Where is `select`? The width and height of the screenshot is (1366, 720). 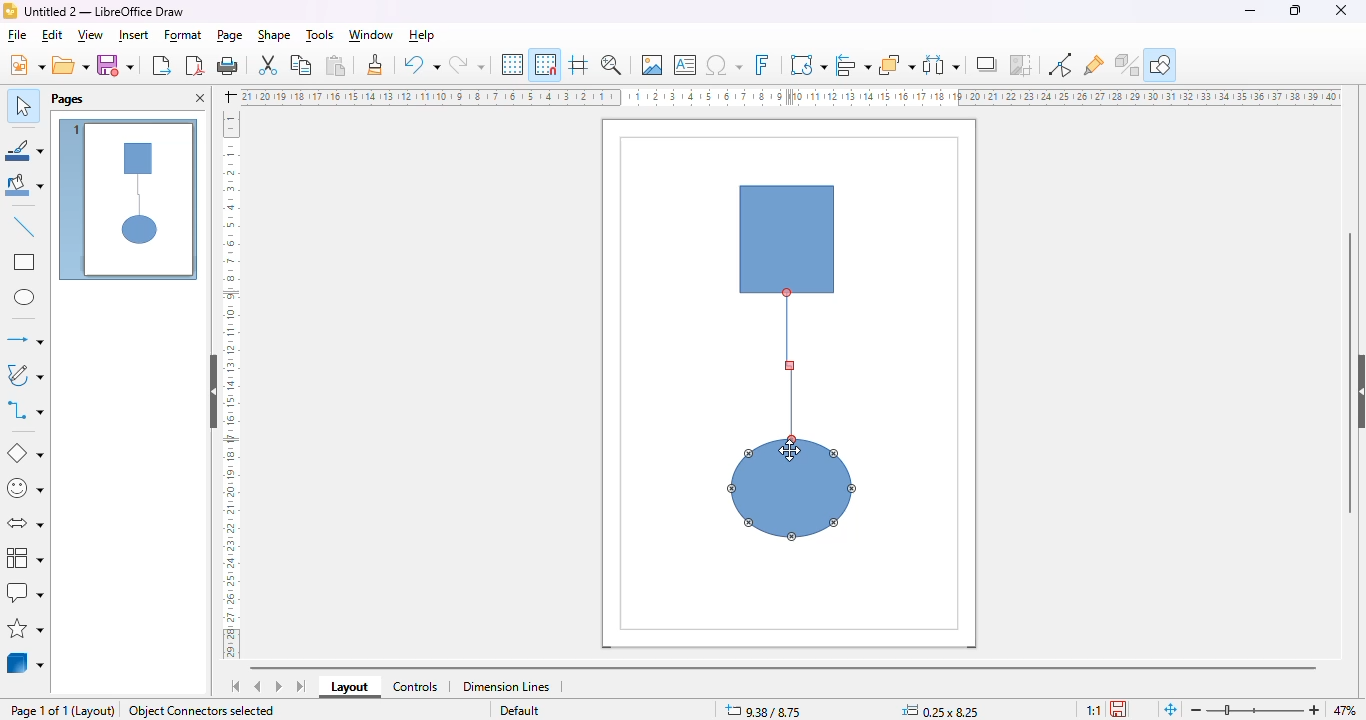
select is located at coordinates (23, 104).